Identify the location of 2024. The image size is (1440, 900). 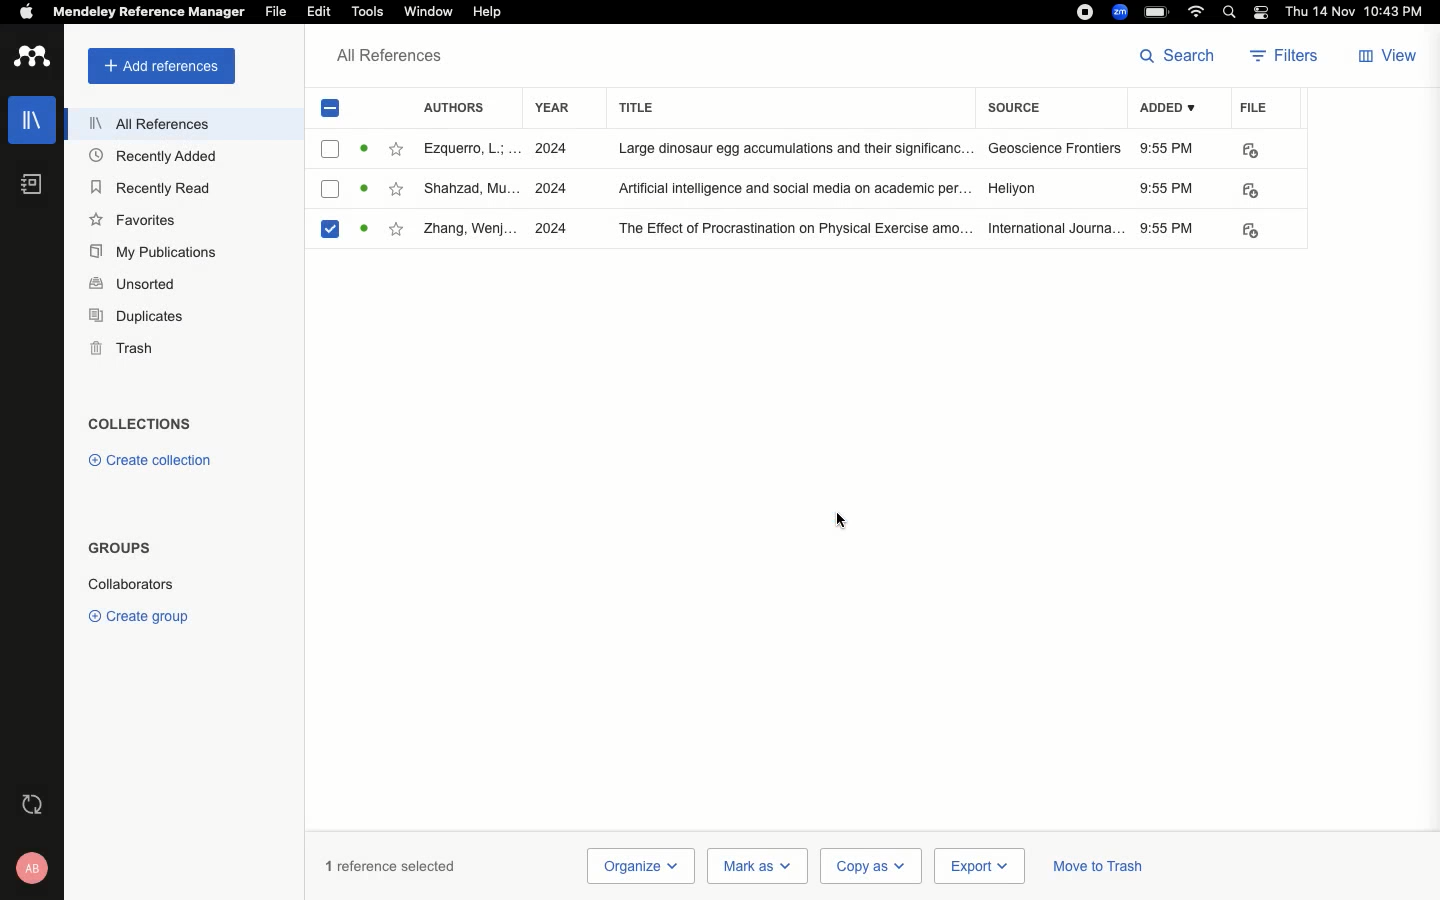
(551, 150).